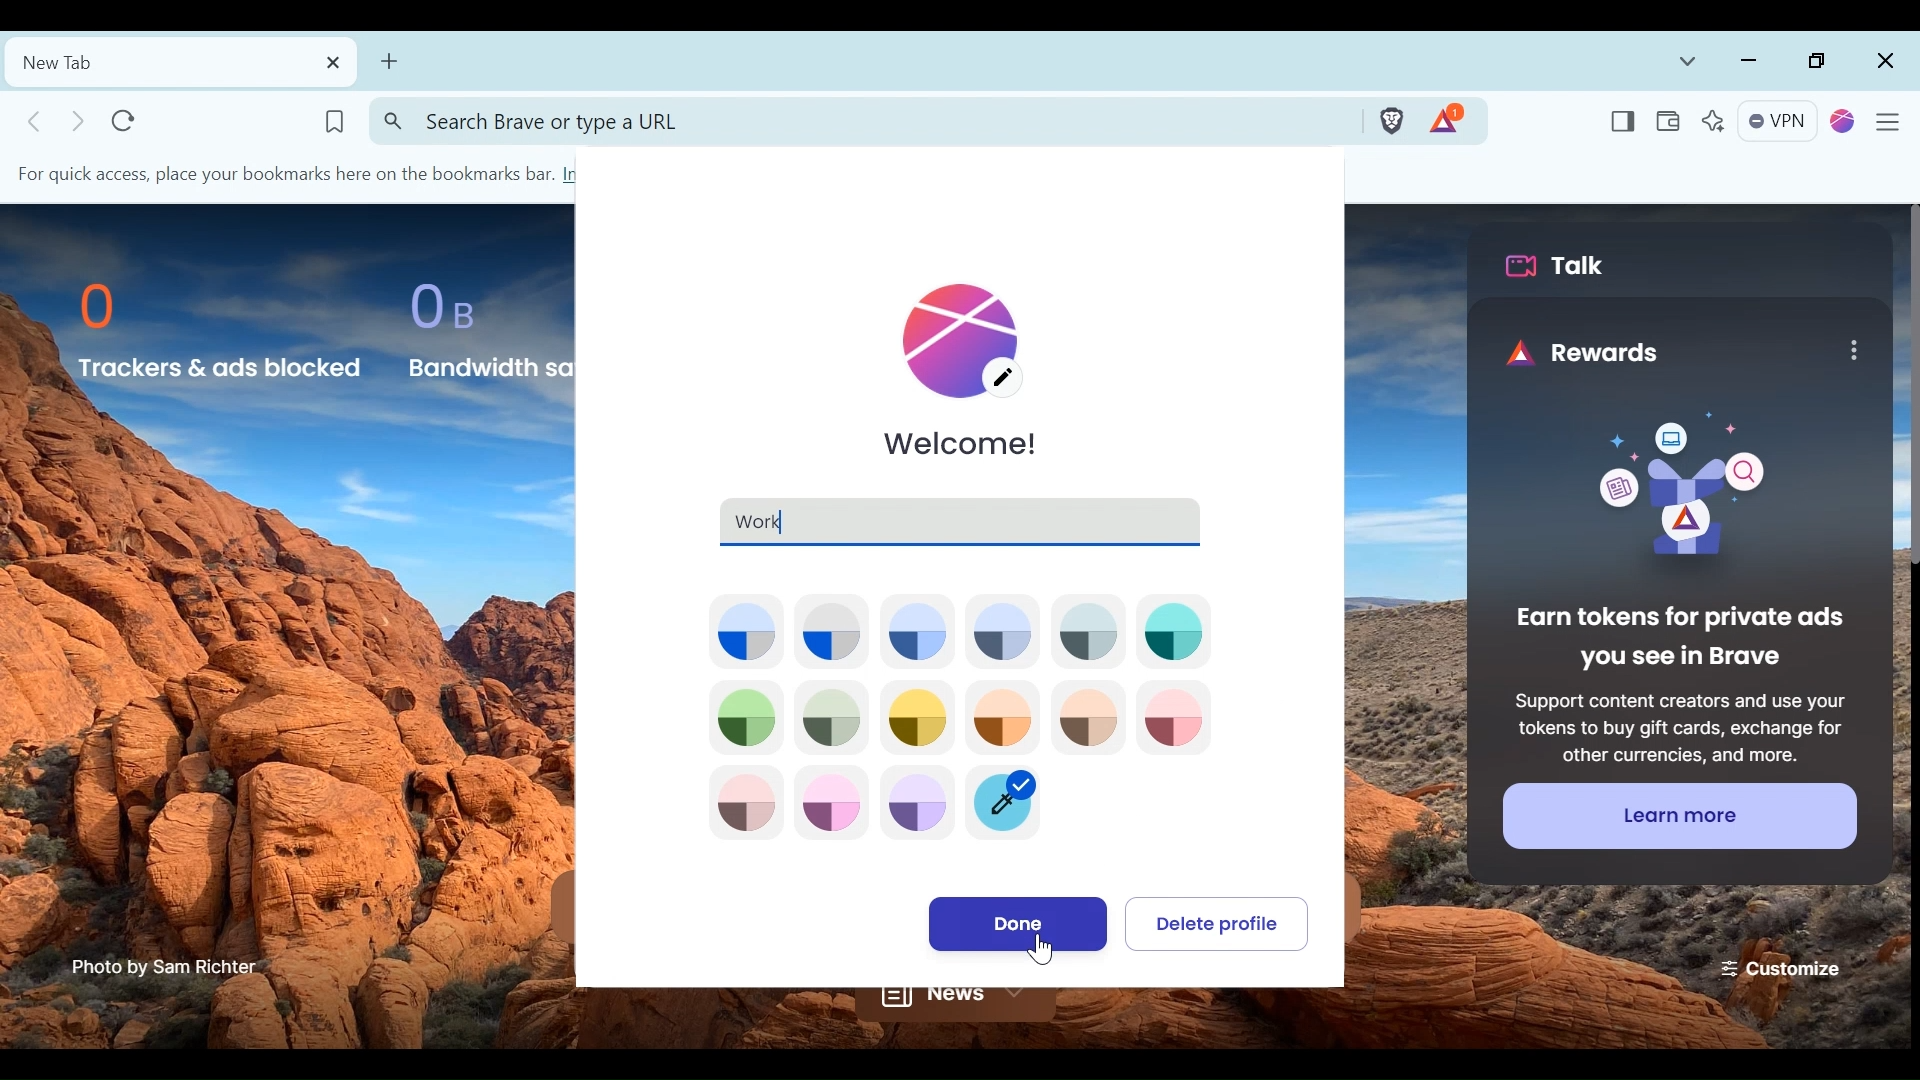 The height and width of the screenshot is (1080, 1920). I want to click on Add new Tab, so click(389, 64).